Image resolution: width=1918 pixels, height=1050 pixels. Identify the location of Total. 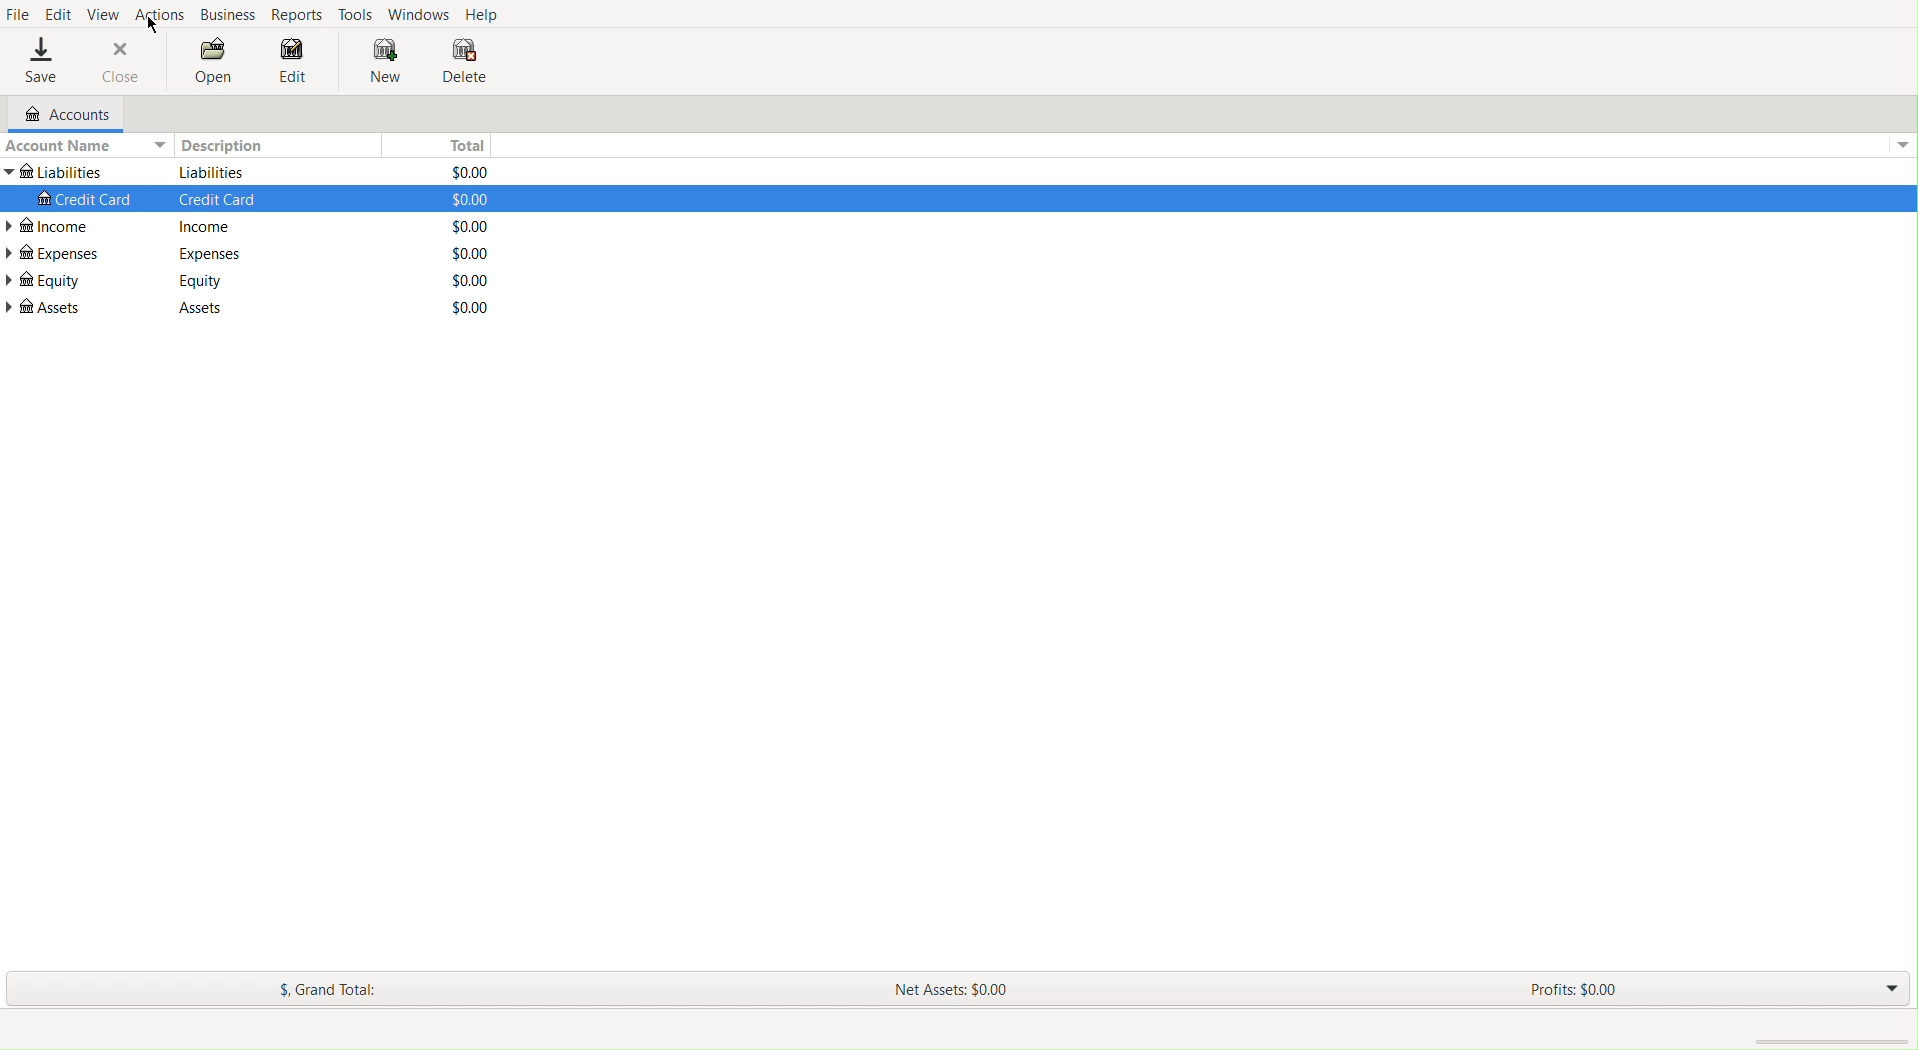
(472, 308).